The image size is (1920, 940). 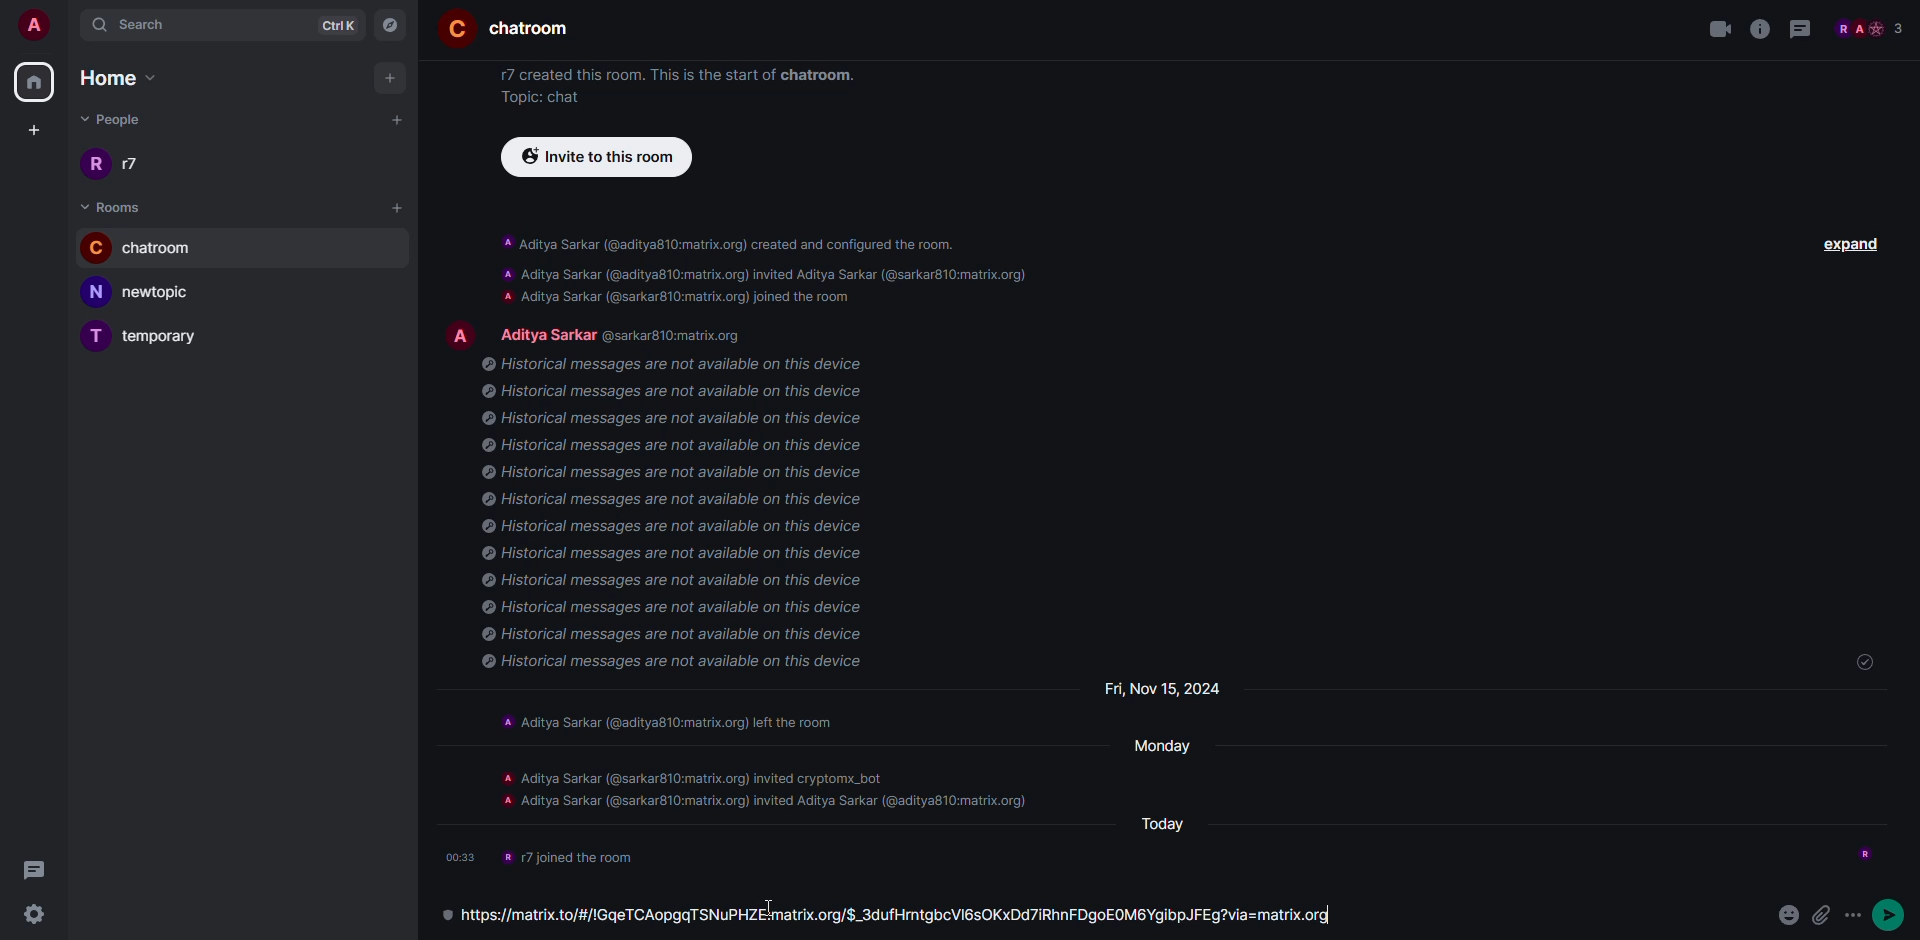 What do you see at coordinates (632, 332) in the screenshot?
I see `people` at bounding box center [632, 332].